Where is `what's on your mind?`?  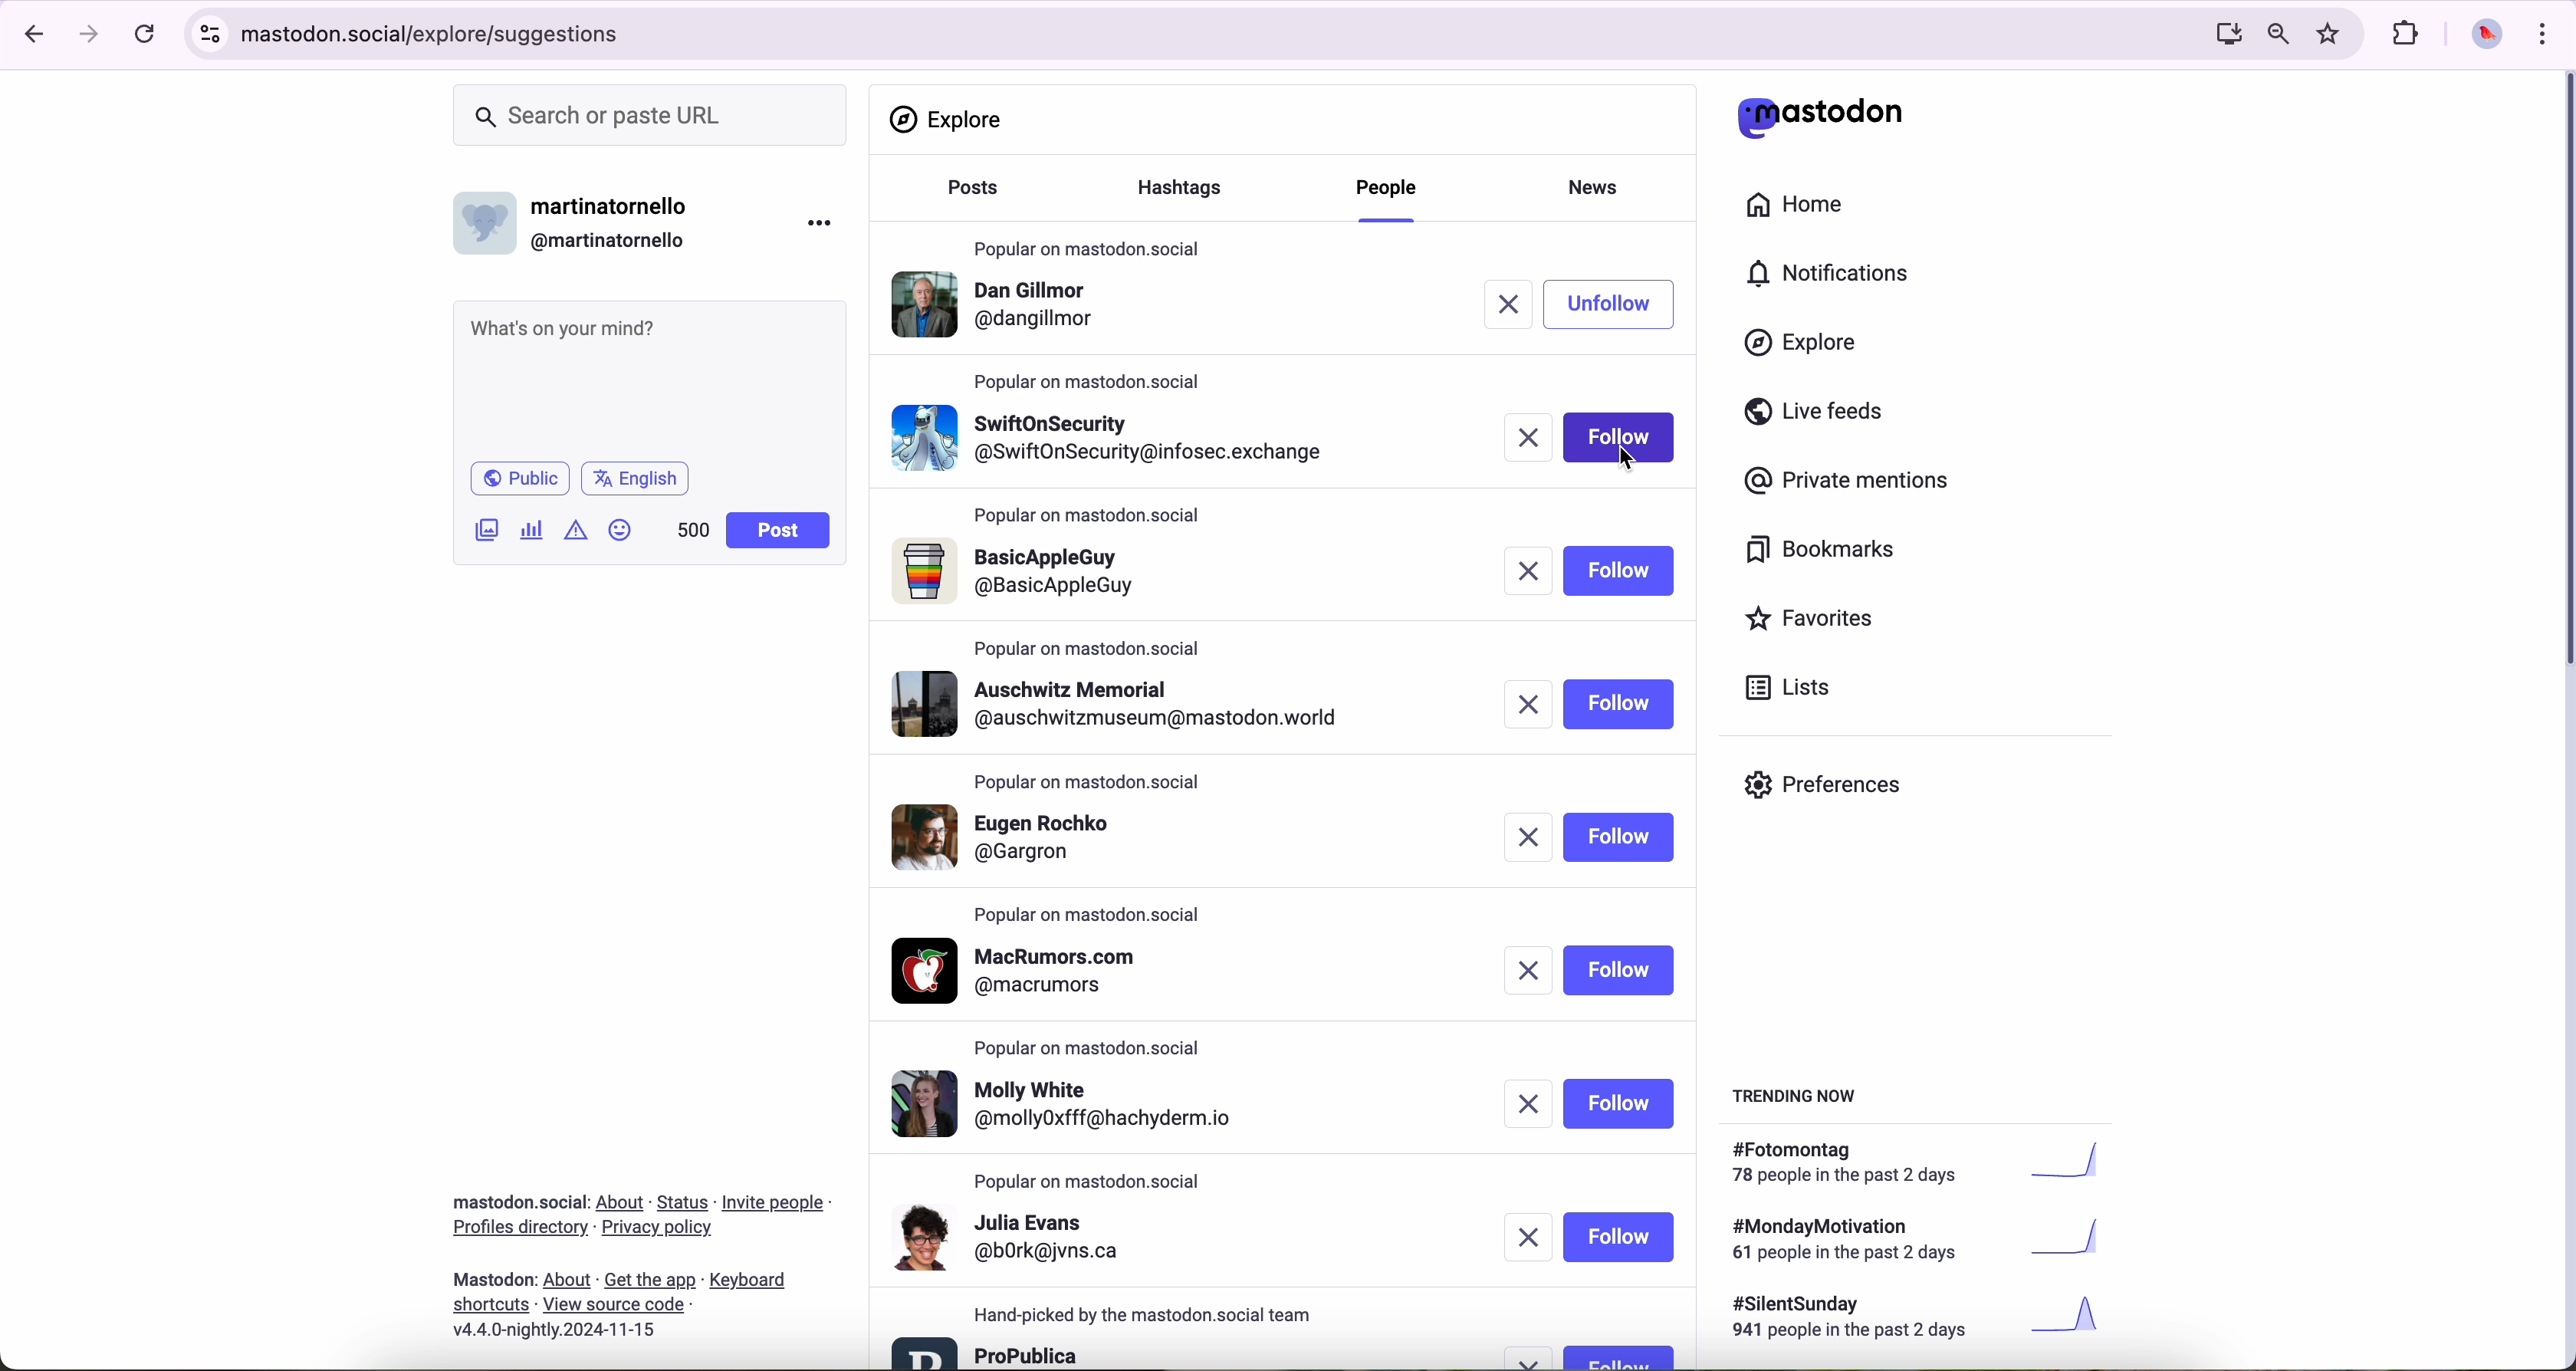
what's on your mind? is located at coordinates (647, 377).